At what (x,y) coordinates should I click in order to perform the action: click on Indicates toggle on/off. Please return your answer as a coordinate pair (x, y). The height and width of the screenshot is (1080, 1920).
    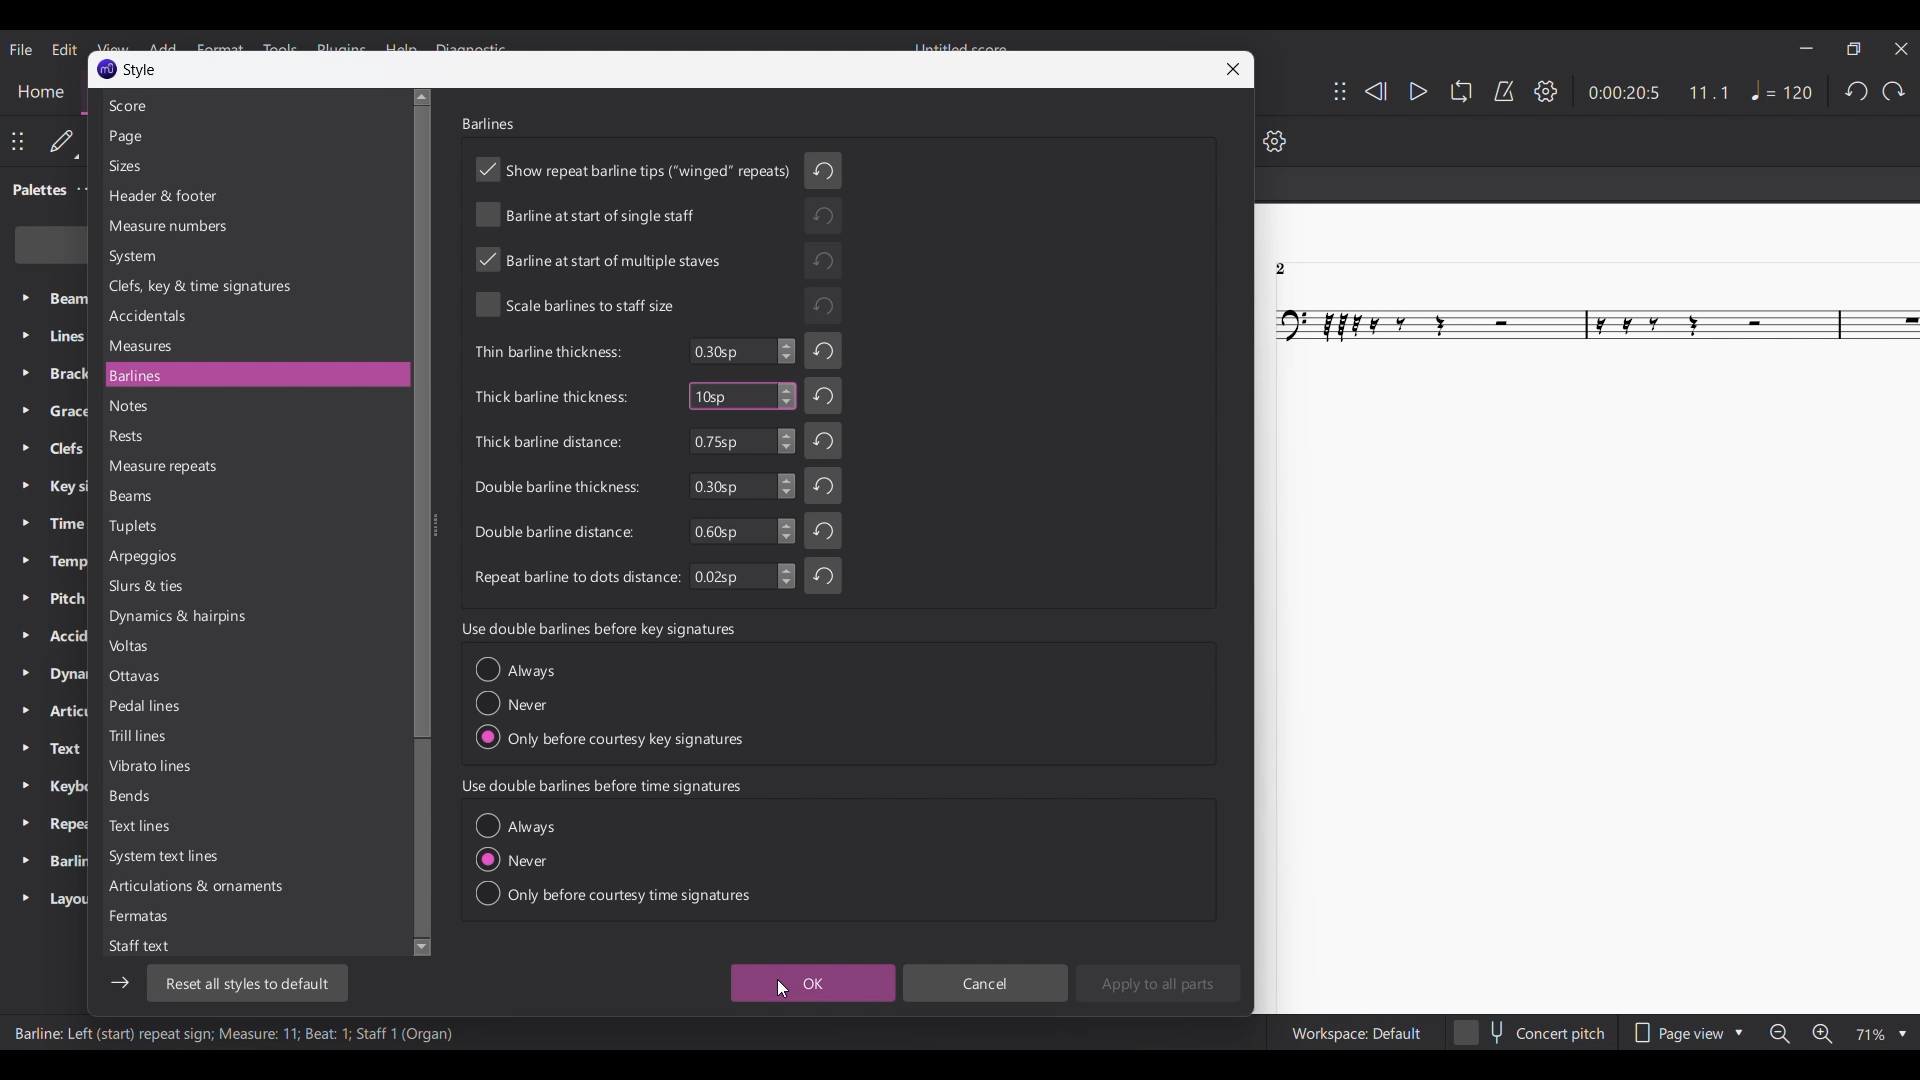
    Looking at the image, I should click on (635, 239).